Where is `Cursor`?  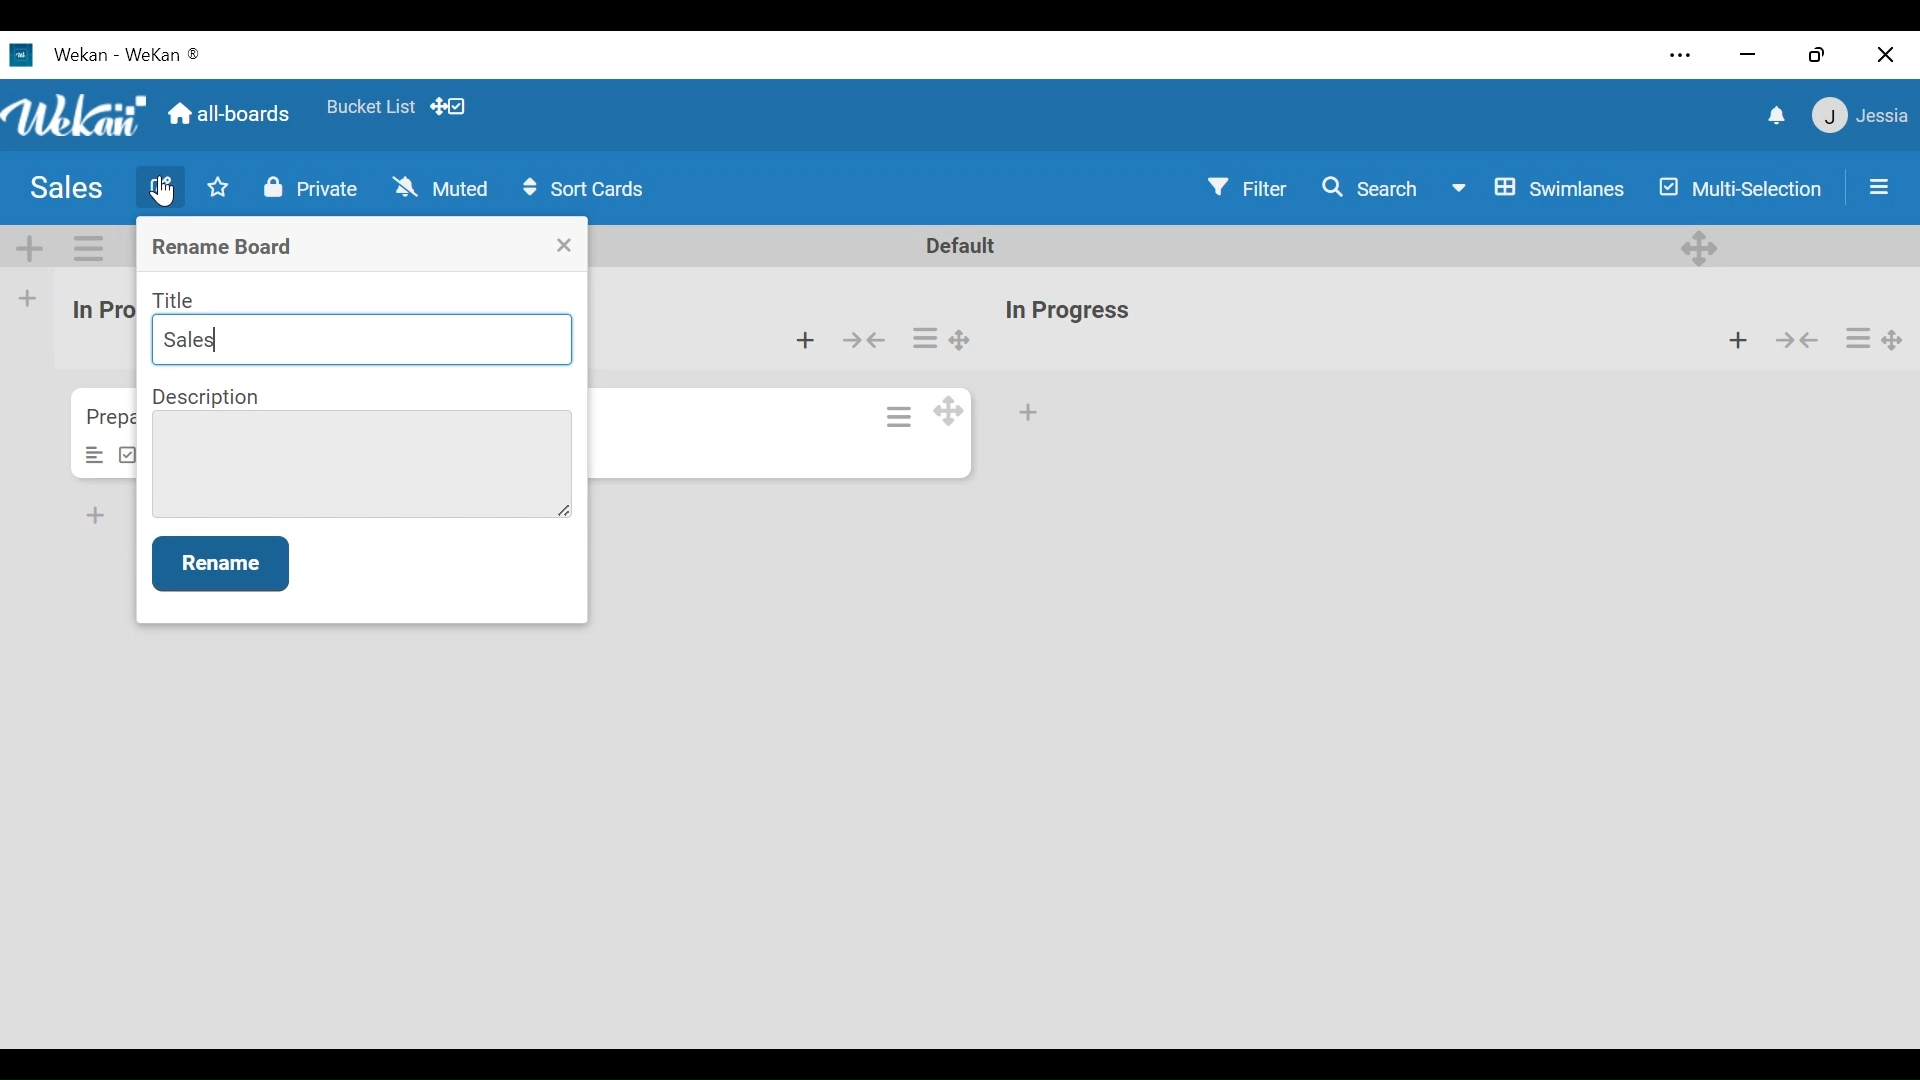
Cursor is located at coordinates (165, 192).